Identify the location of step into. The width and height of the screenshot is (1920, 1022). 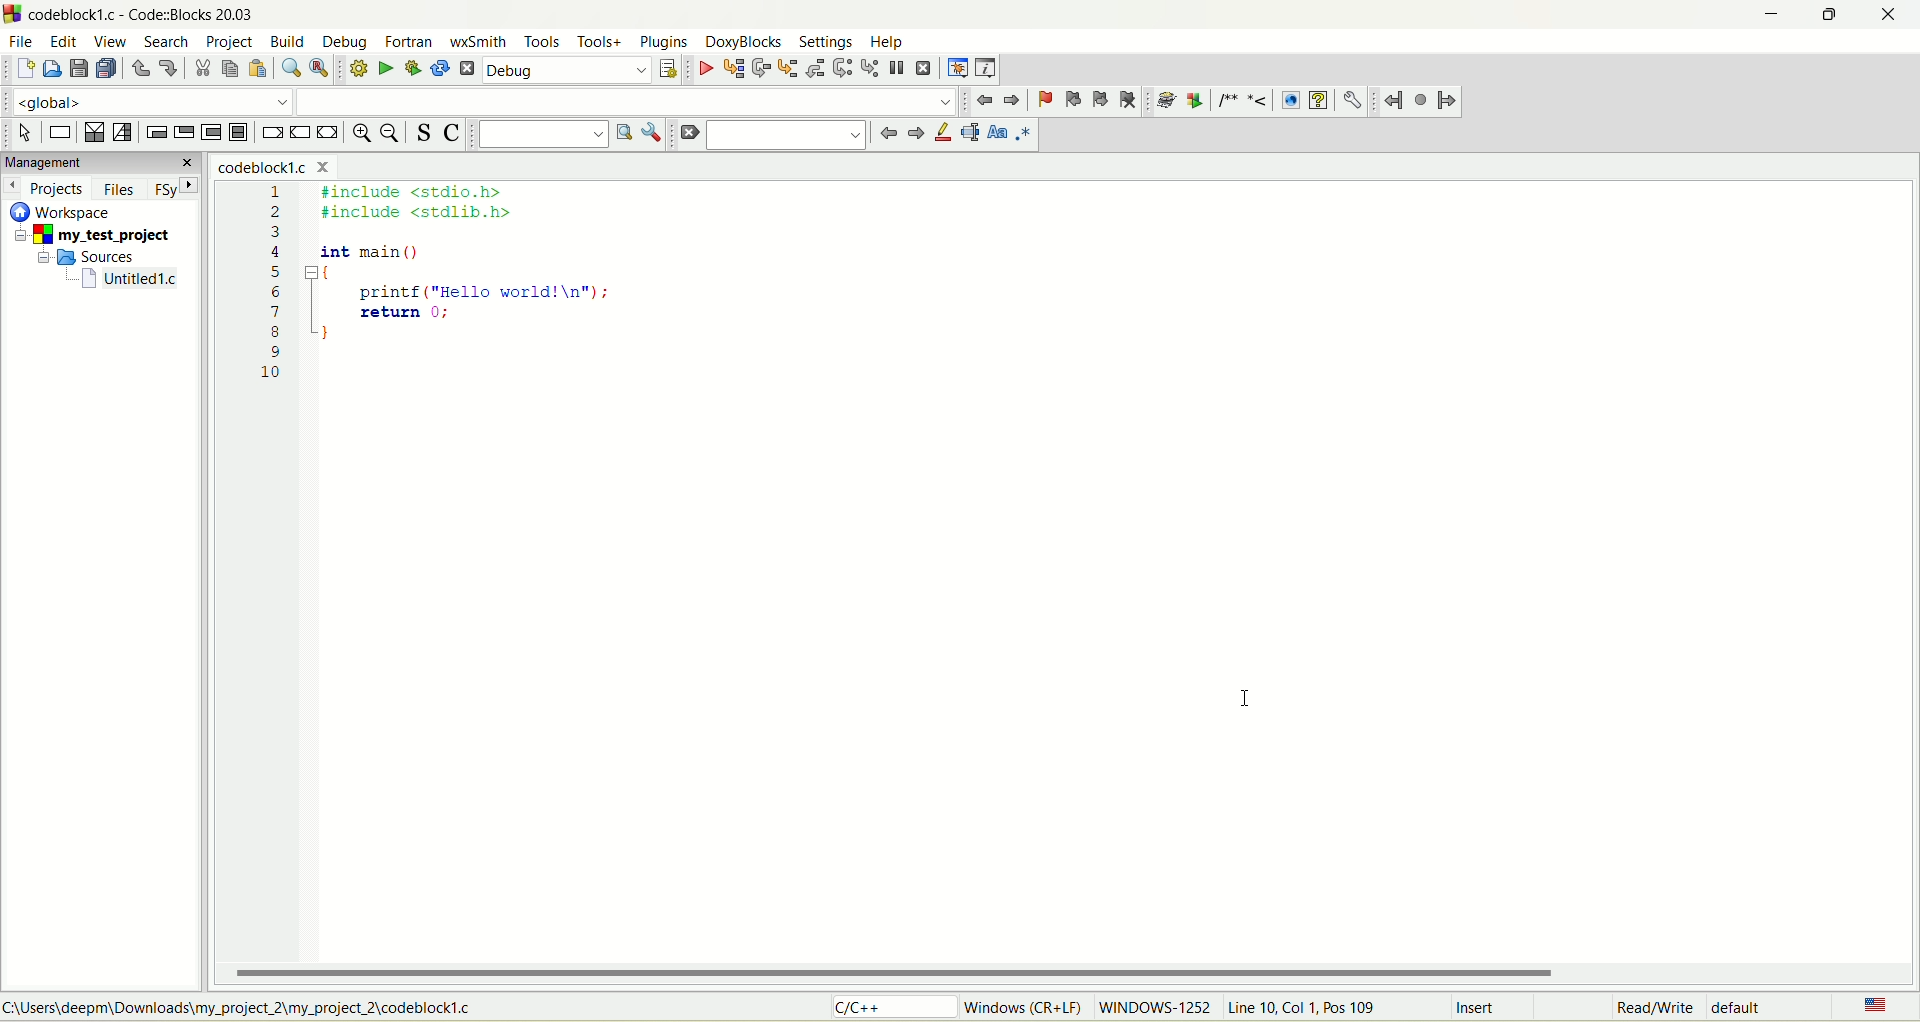
(788, 68).